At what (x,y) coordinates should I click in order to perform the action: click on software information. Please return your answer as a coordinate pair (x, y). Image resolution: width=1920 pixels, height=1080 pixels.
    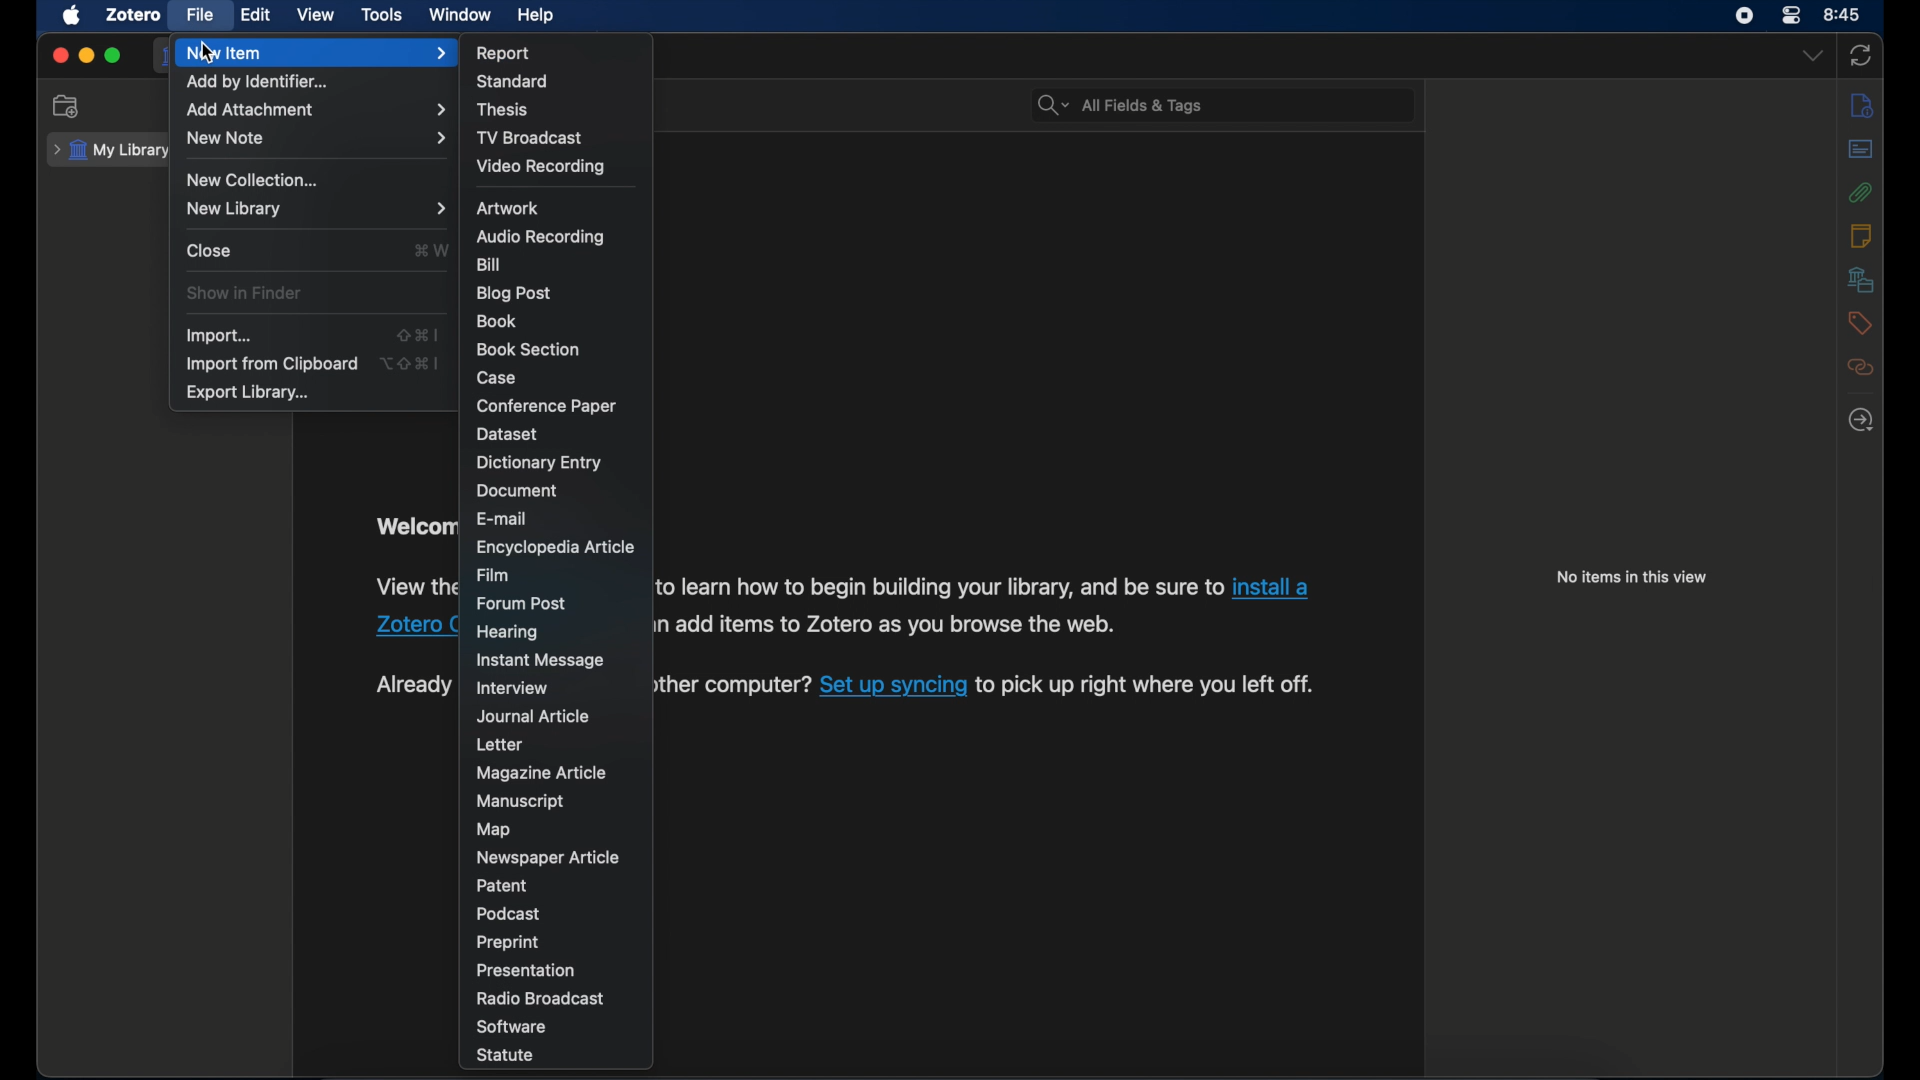
    Looking at the image, I should click on (414, 586).